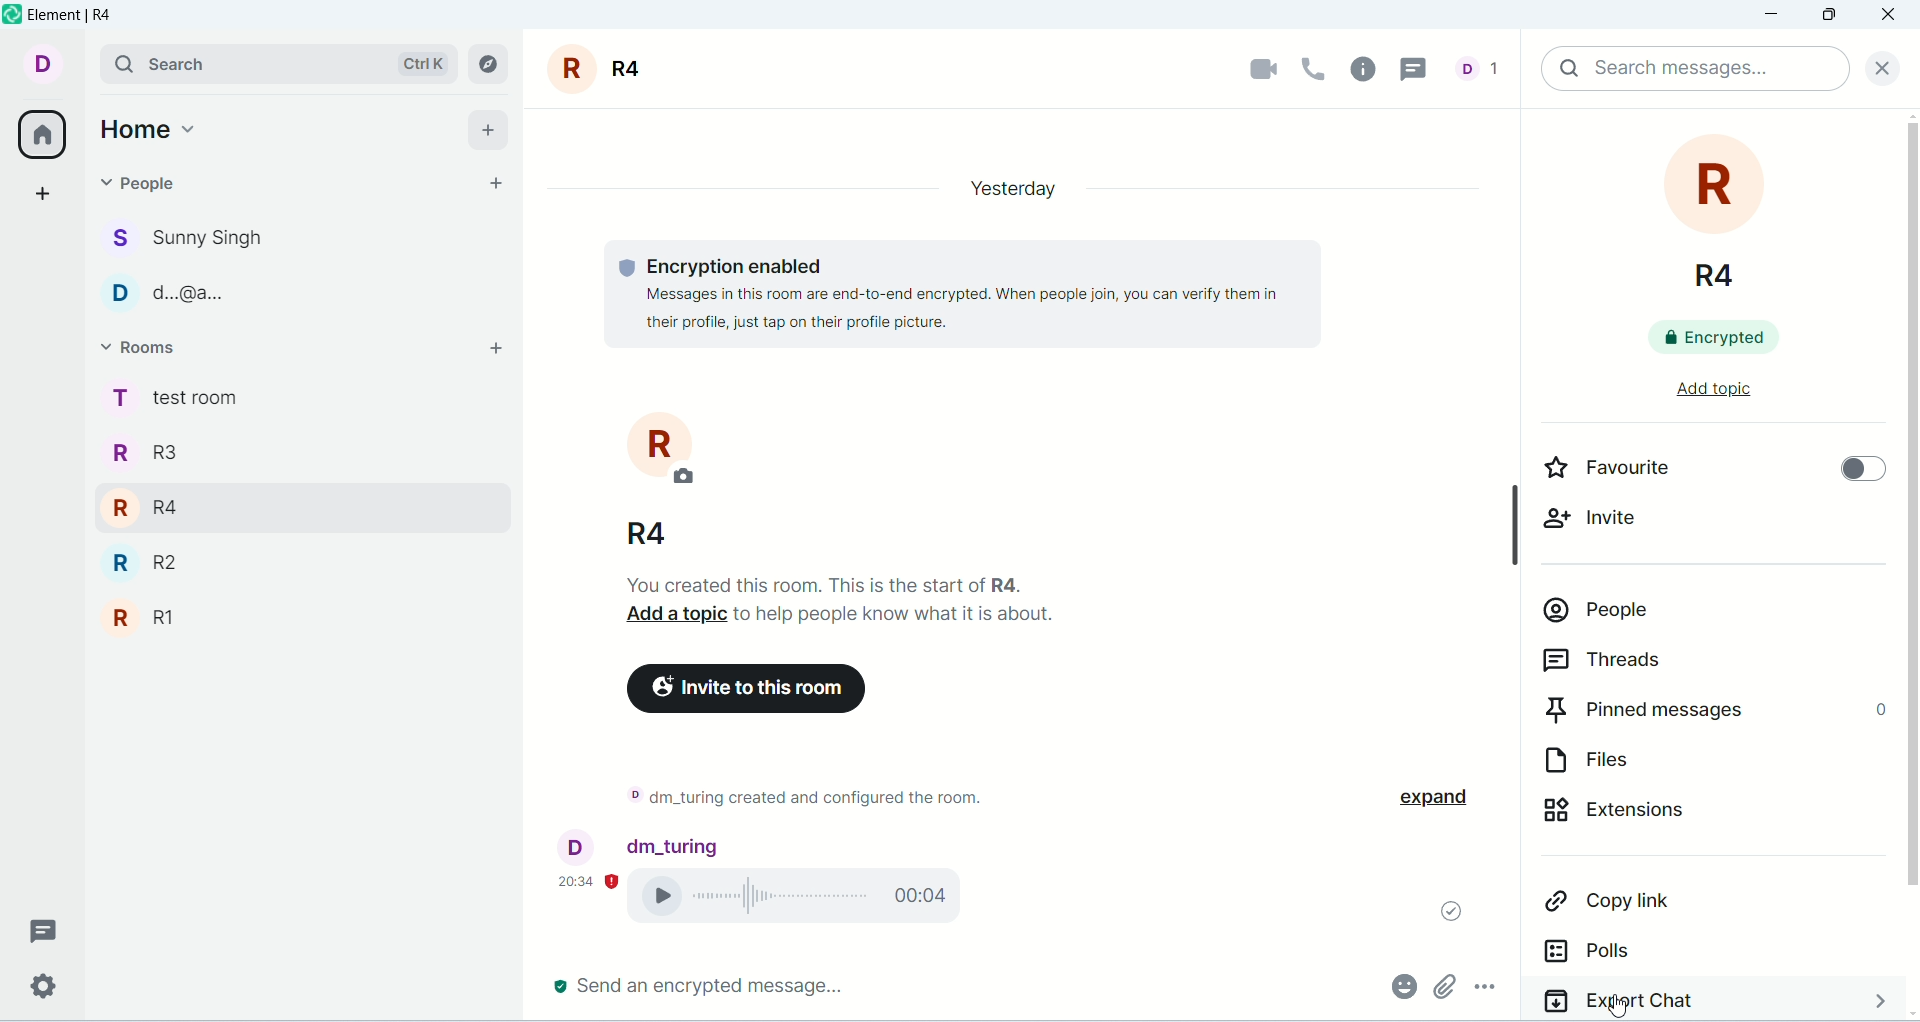  What do you see at coordinates (47, 193) in the screenshot?
I see `create a space` at bounding box center [47, 193].